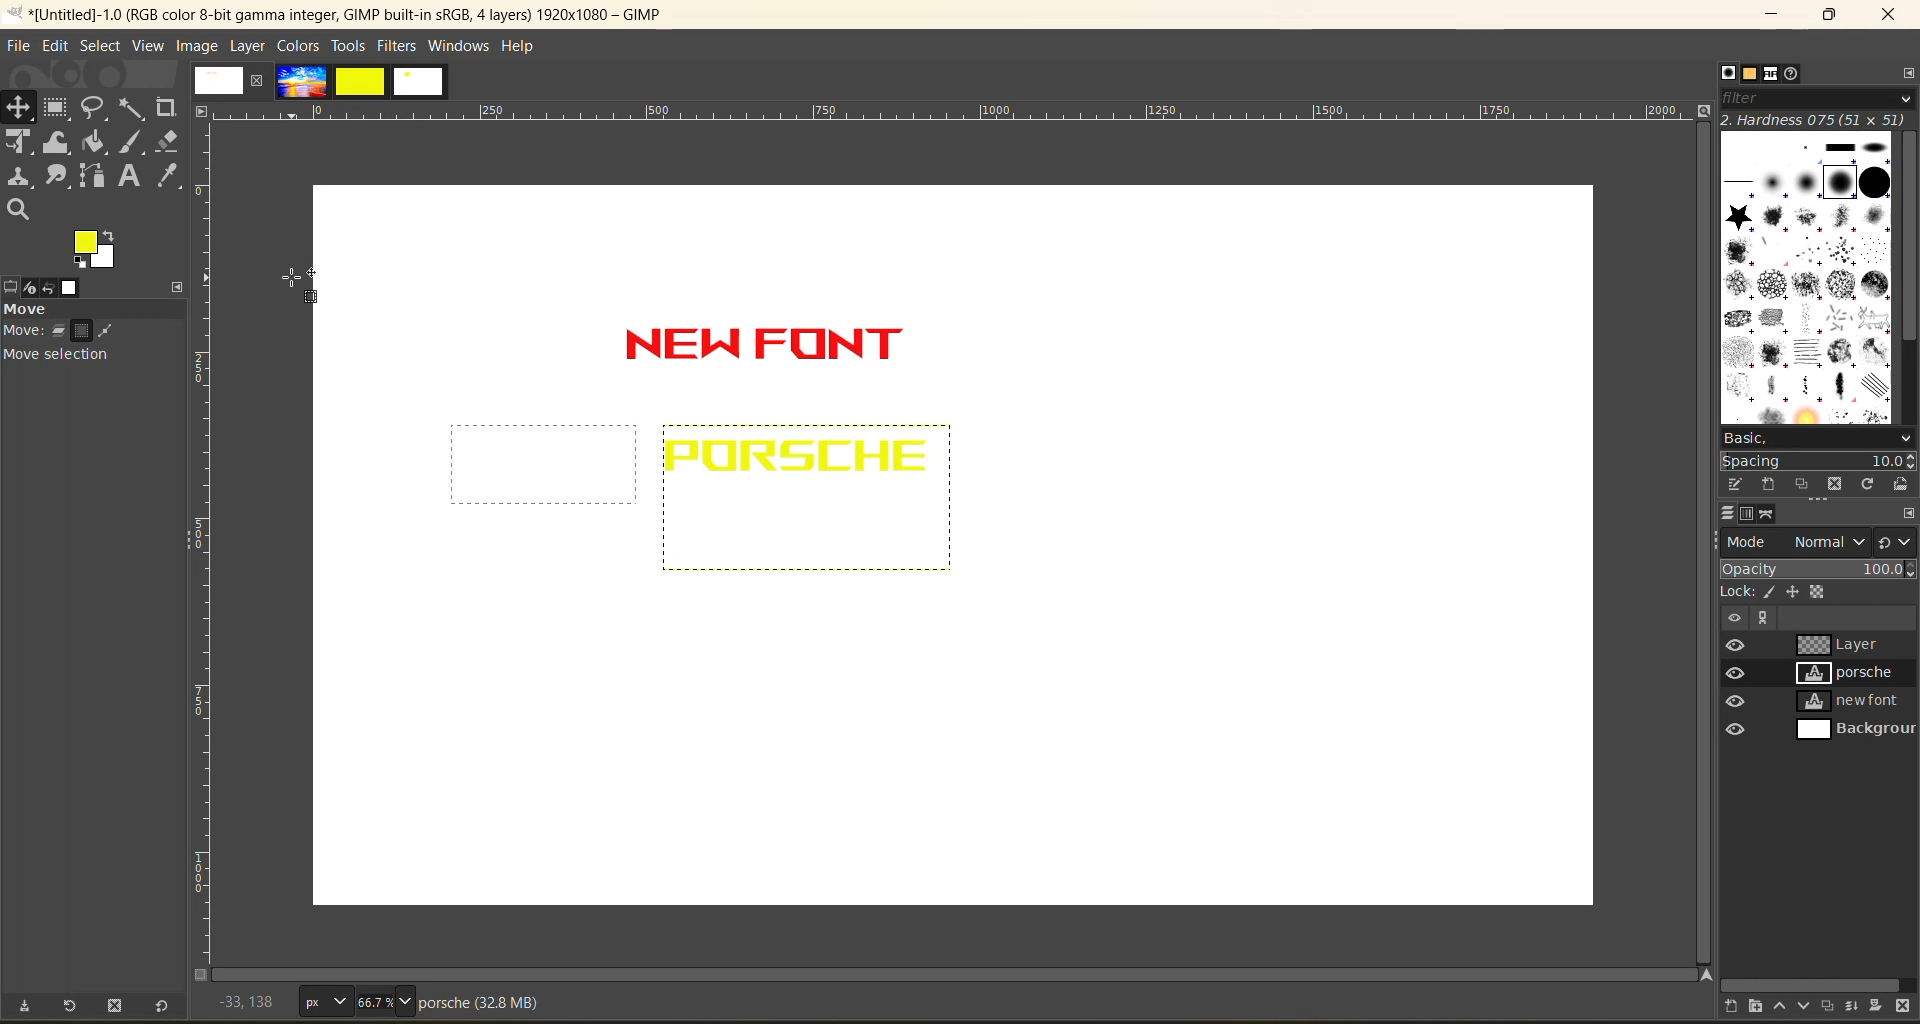  I want to click on crope, so click(166, 108).